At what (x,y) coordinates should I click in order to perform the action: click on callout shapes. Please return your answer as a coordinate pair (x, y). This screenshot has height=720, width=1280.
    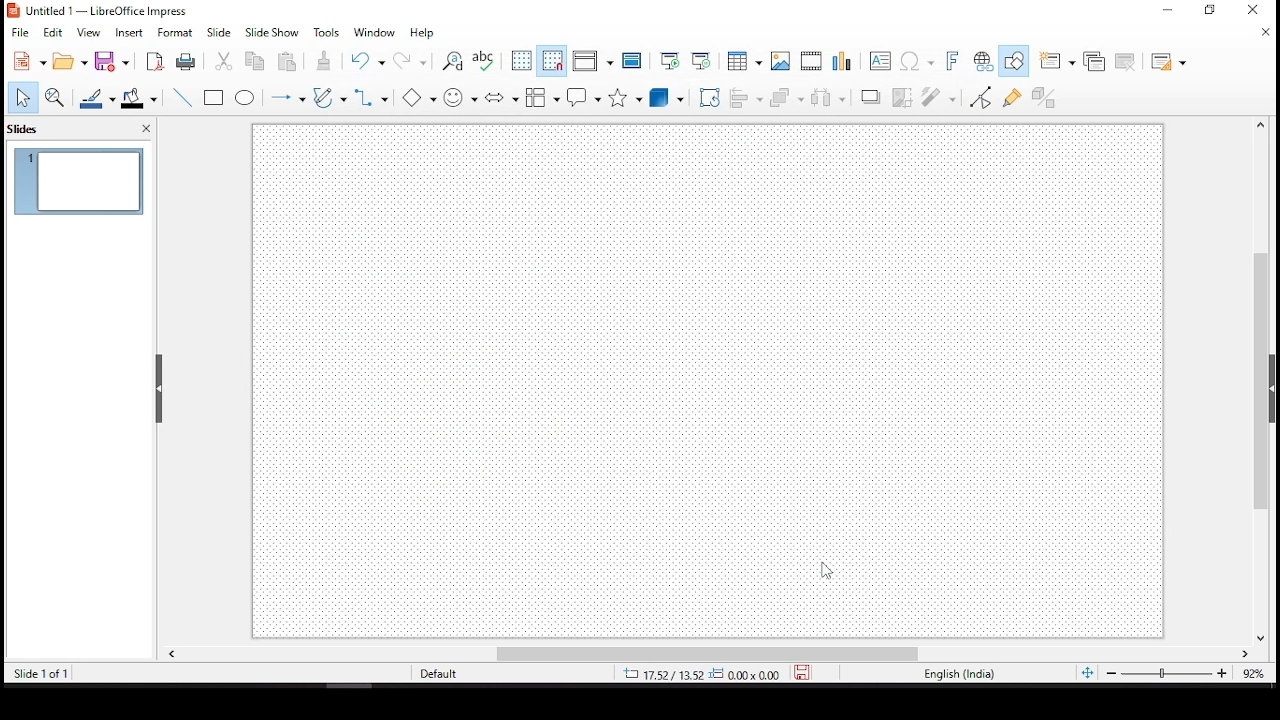
    Looking at the image, I should click on (586, 96).